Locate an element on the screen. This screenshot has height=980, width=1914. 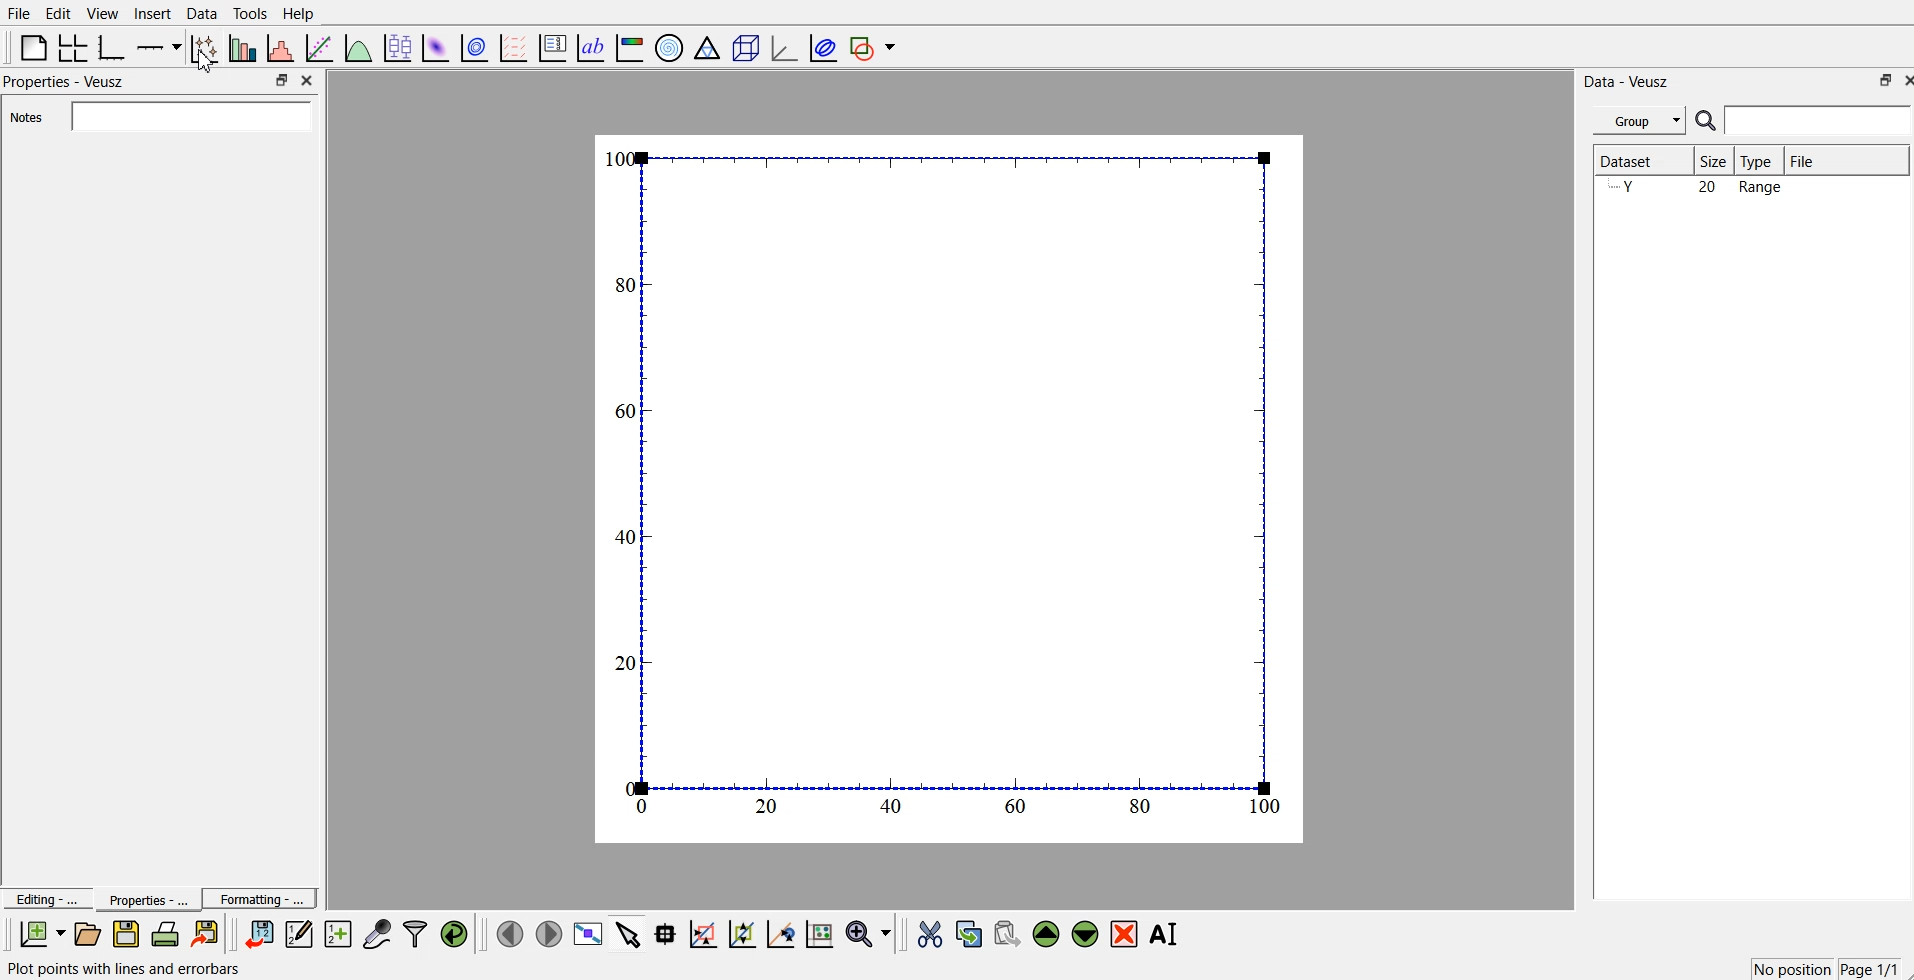
fit a function to data is located at coordinates (320, 47).